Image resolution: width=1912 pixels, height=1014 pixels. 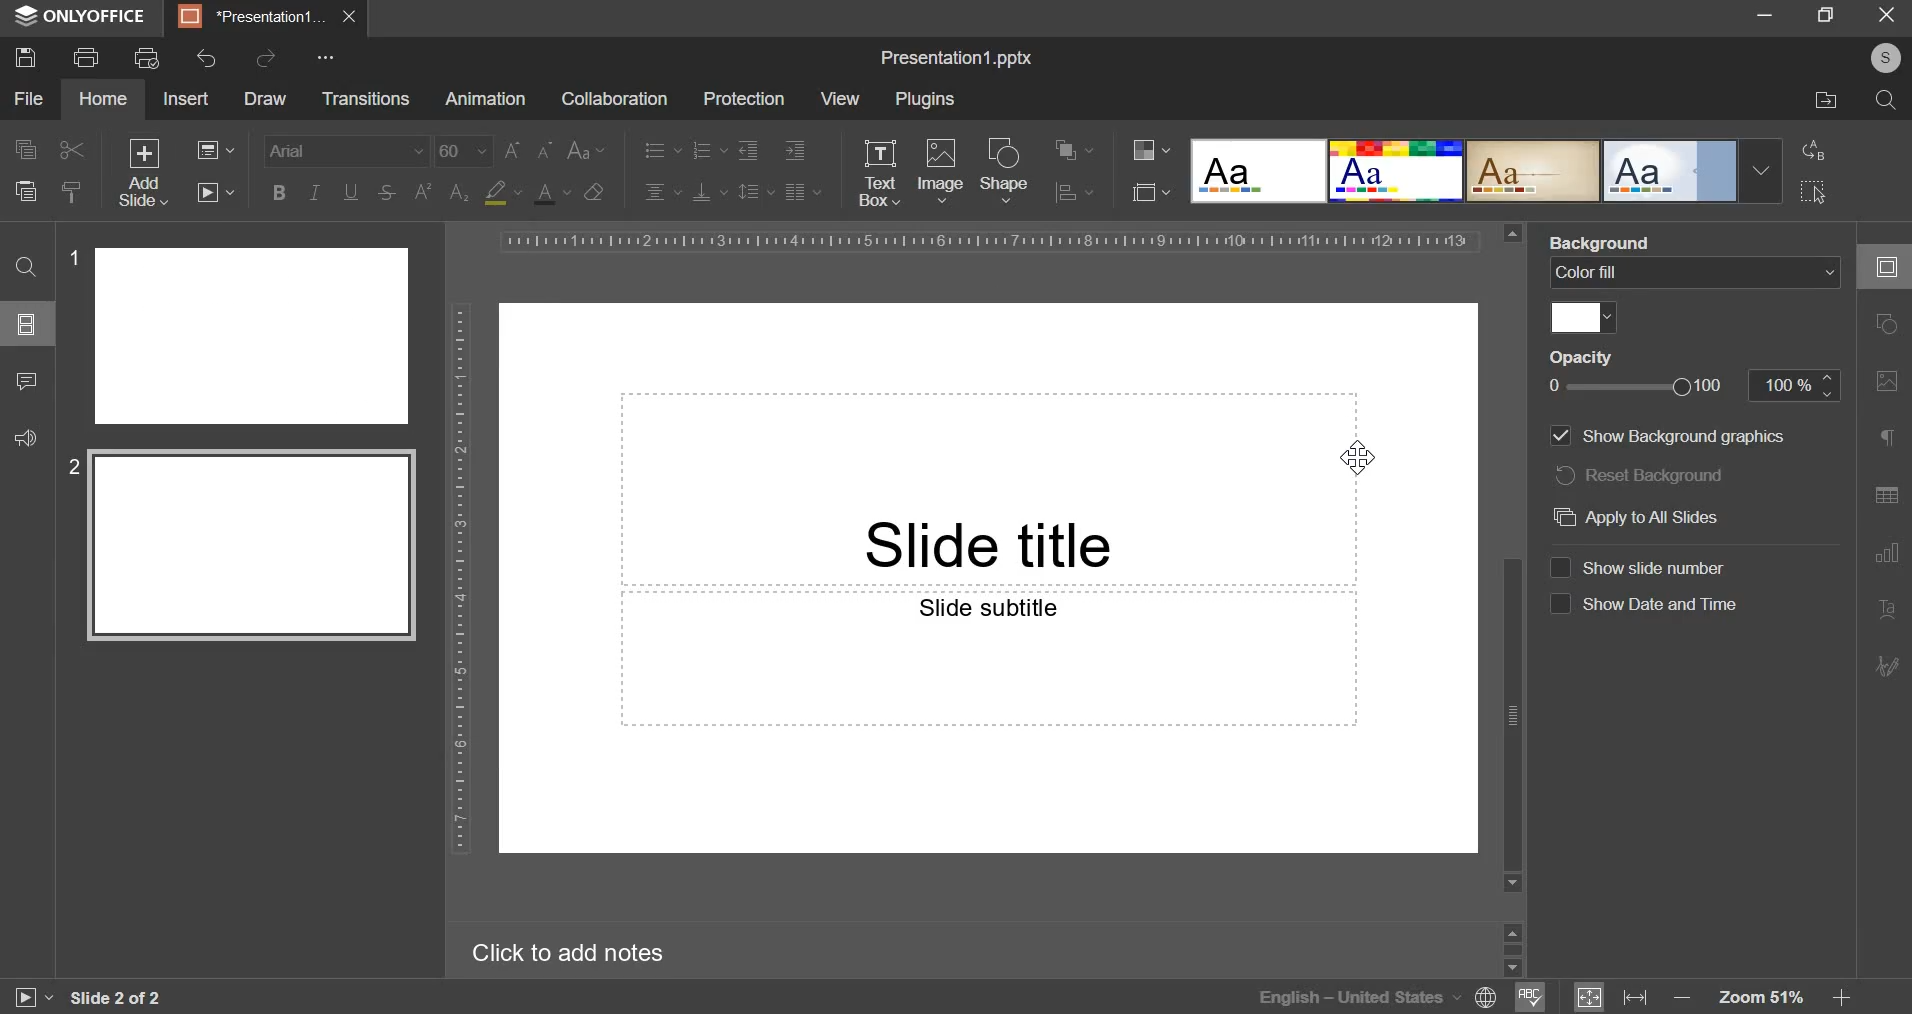 What do you see at coordinates (441, 191) in the screenshot?
I see `subscript & superscript` at bounding box center [441, 191].